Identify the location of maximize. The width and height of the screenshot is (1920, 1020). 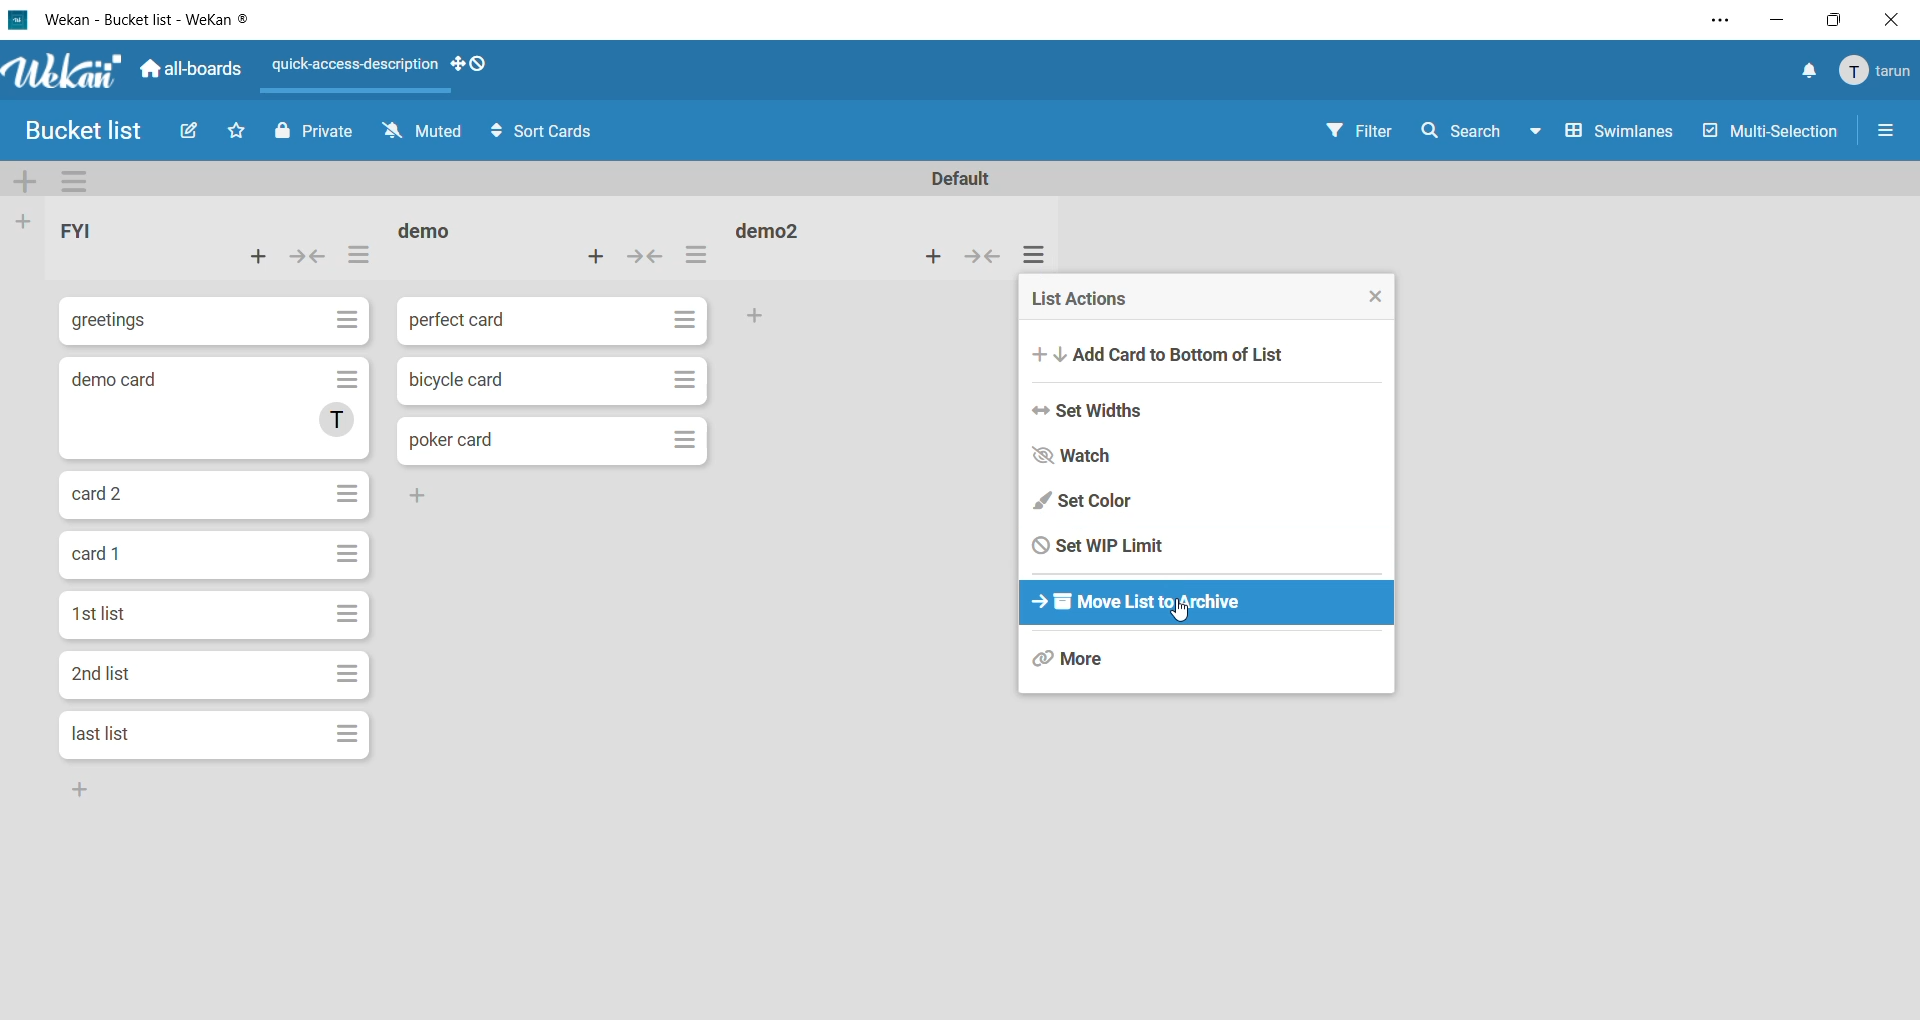
(1831, 21).